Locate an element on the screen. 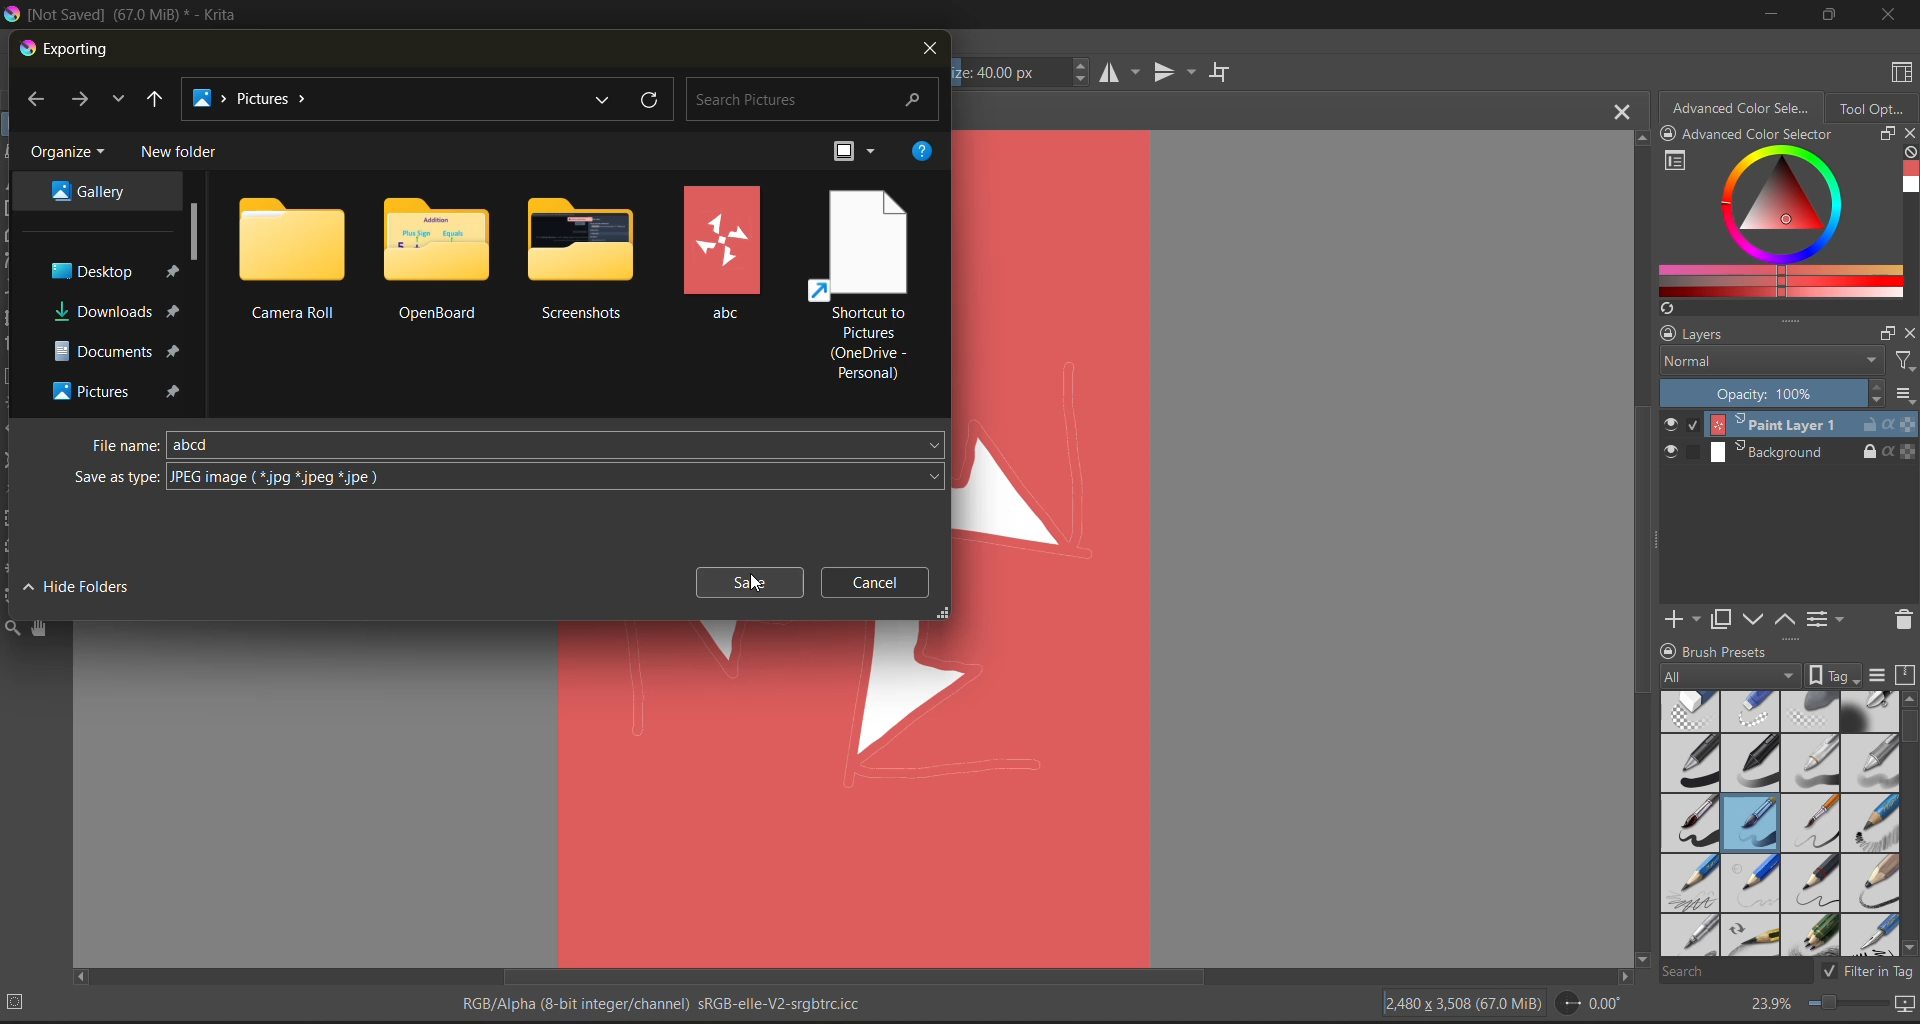  No selection is located at coordinates (22, 1002).